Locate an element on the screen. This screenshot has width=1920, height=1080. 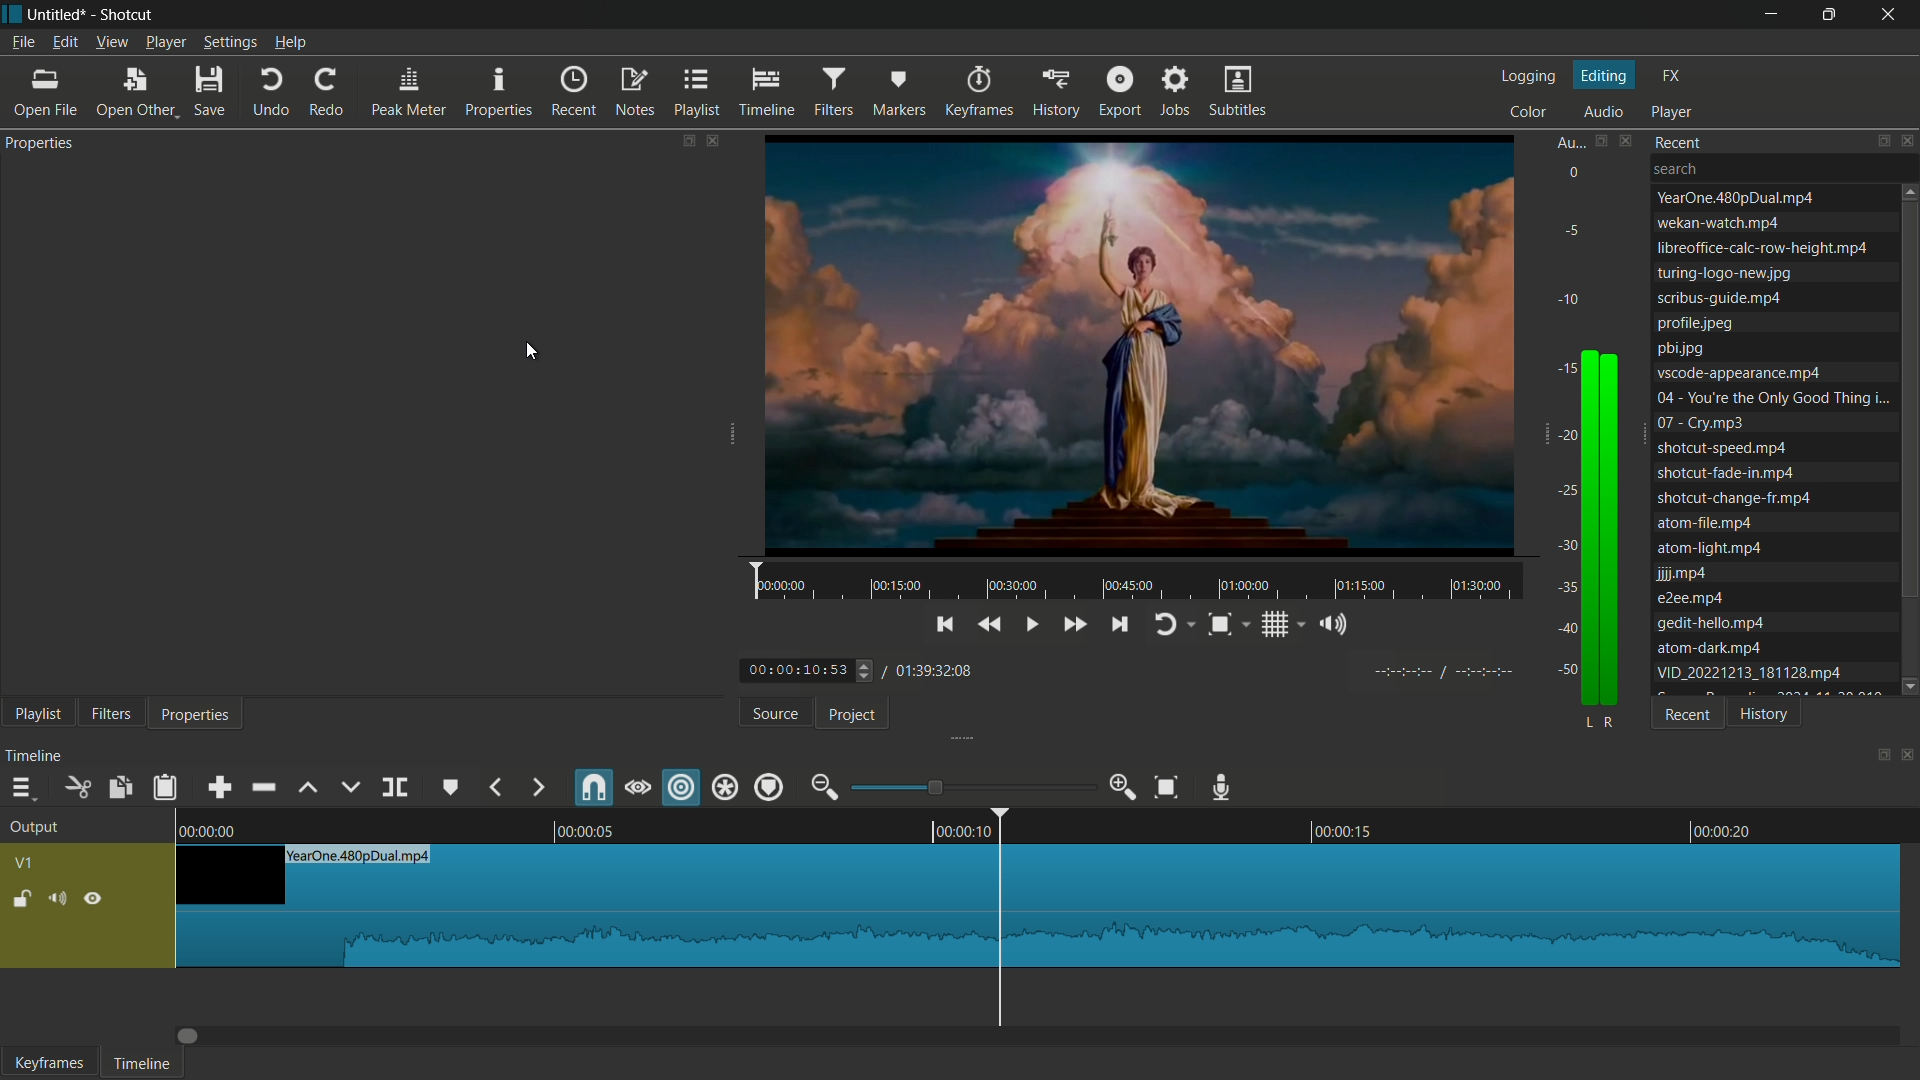
jobs is located at coordinates (1174, 92).